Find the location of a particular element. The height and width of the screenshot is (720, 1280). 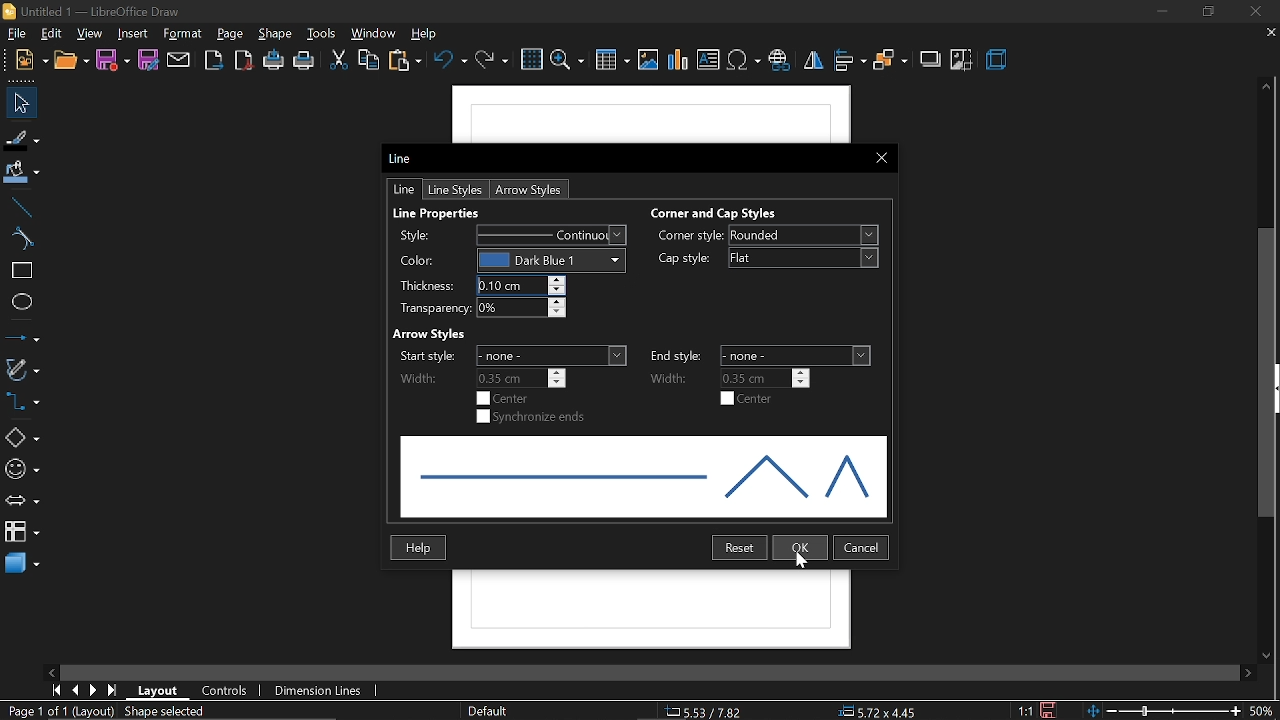

fill line is located at coordinates (22, 138).